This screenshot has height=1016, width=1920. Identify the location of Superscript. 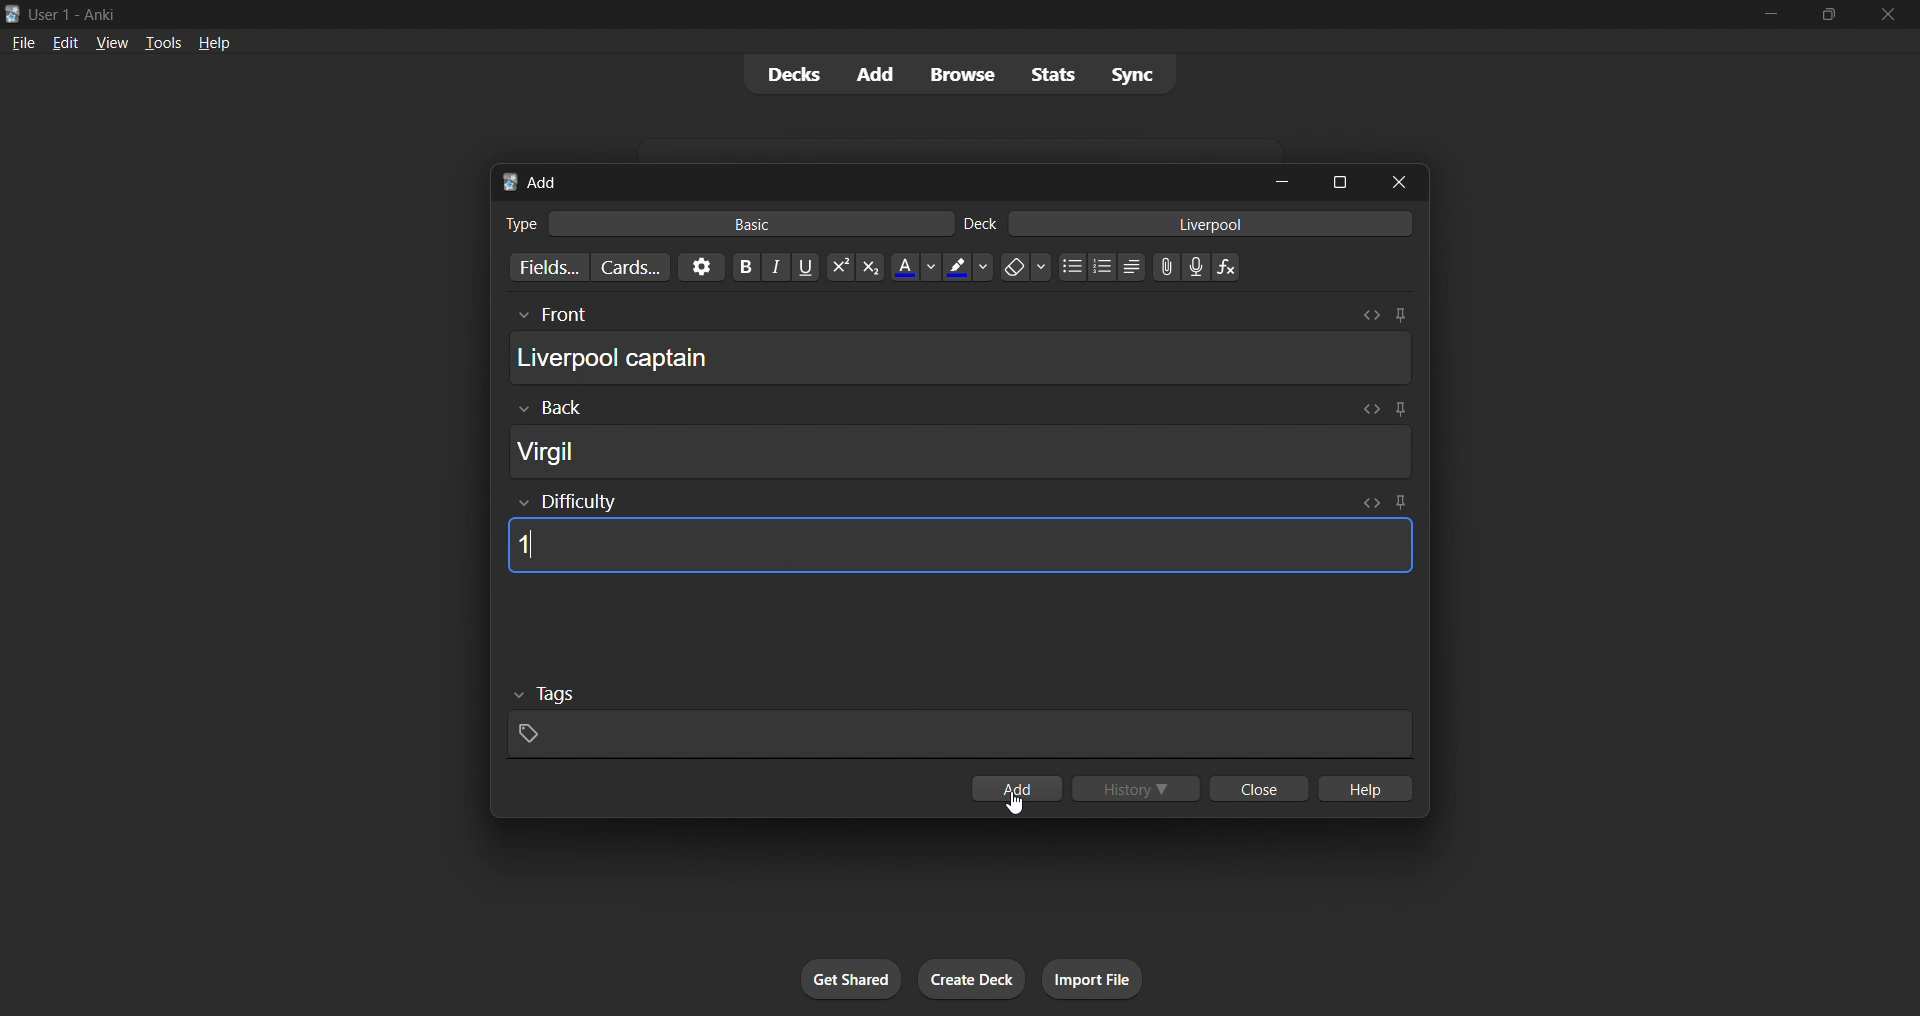
(840, 267).